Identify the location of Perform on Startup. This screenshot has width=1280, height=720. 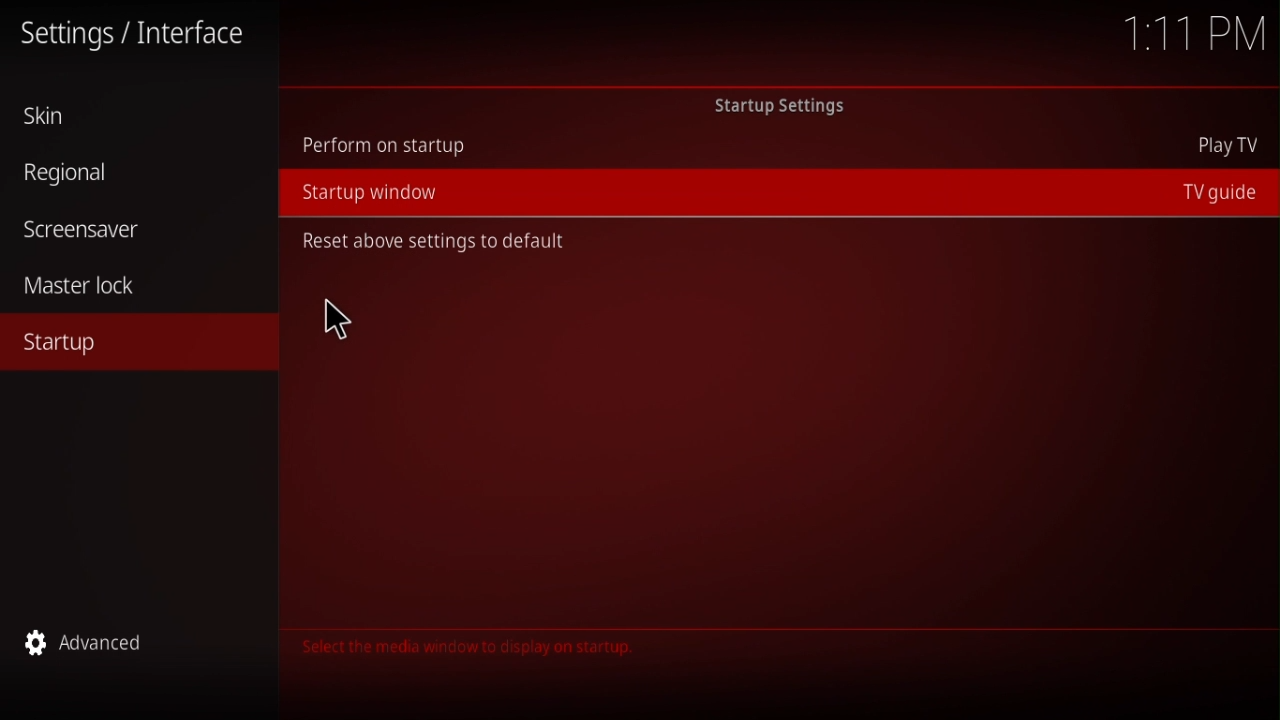
(384, 148).